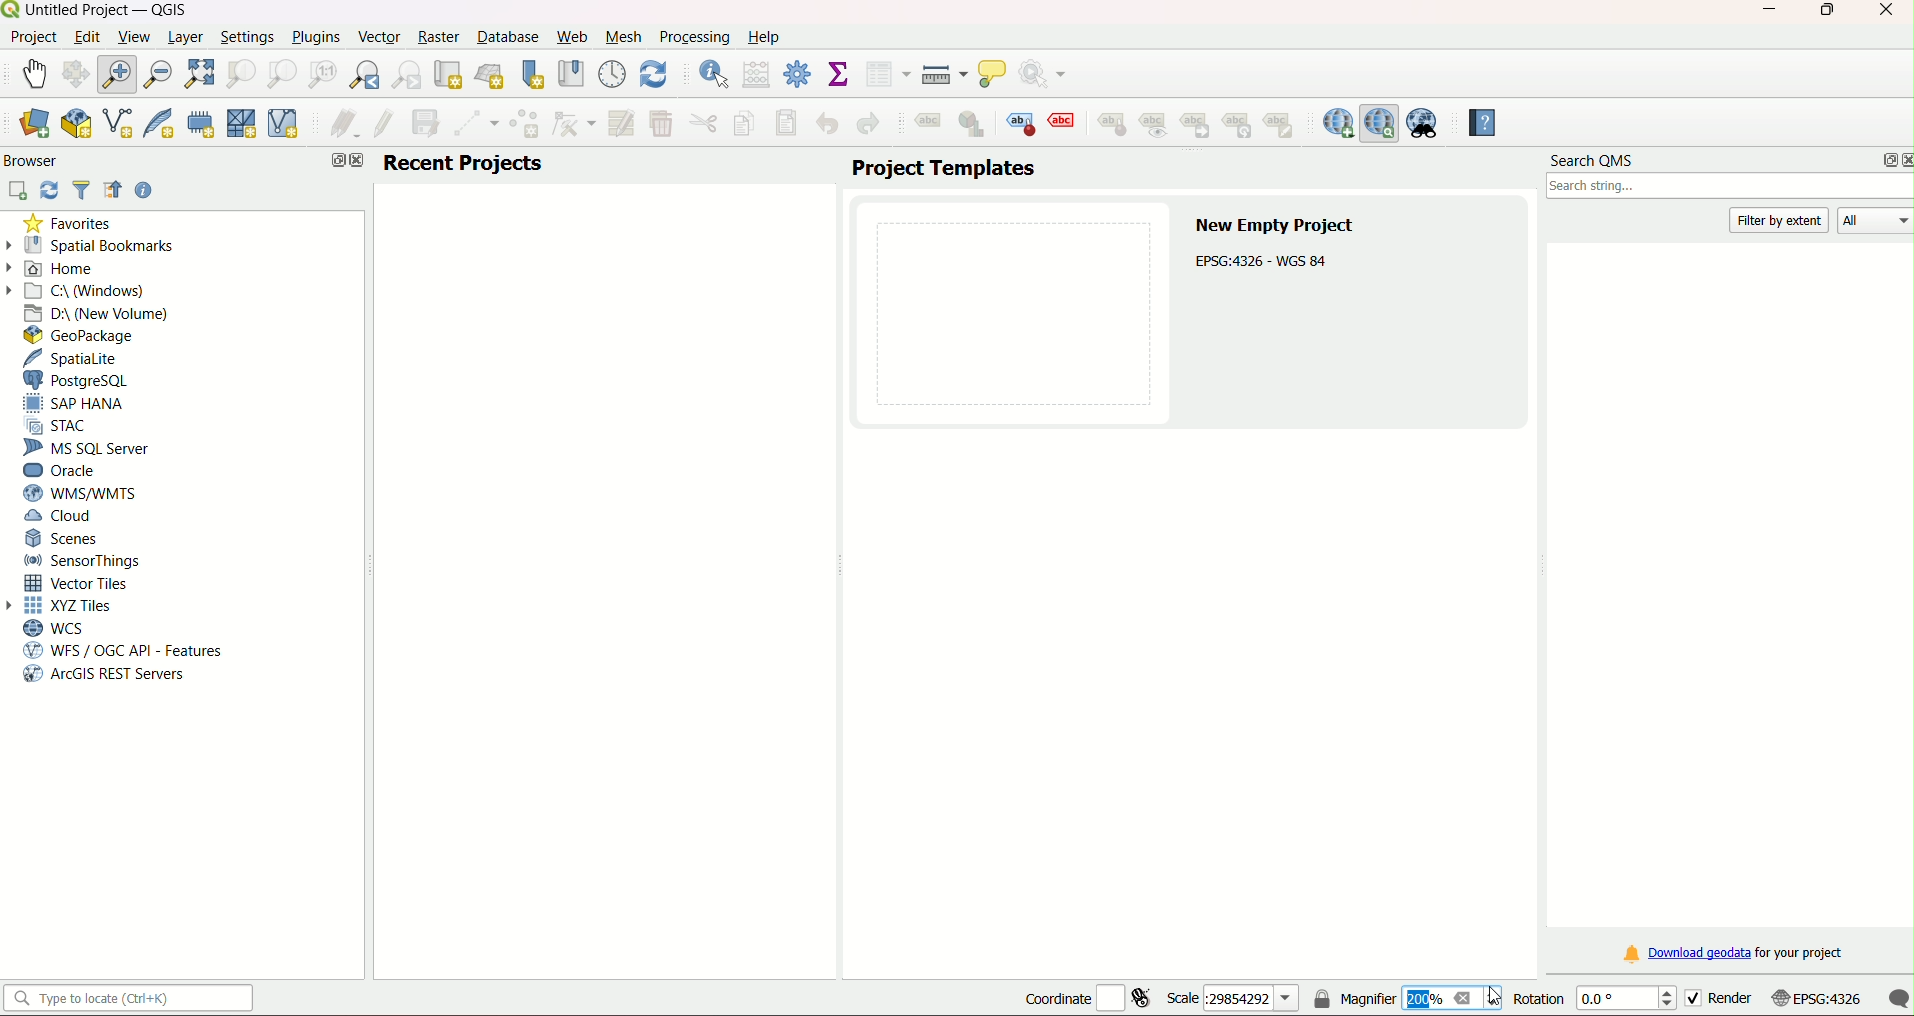 Image resolution: width=1914 pixels, height=1016 pixels. Describe the element at coordinates (314, 38) in the screenshot. I see `Plugins` at that location.